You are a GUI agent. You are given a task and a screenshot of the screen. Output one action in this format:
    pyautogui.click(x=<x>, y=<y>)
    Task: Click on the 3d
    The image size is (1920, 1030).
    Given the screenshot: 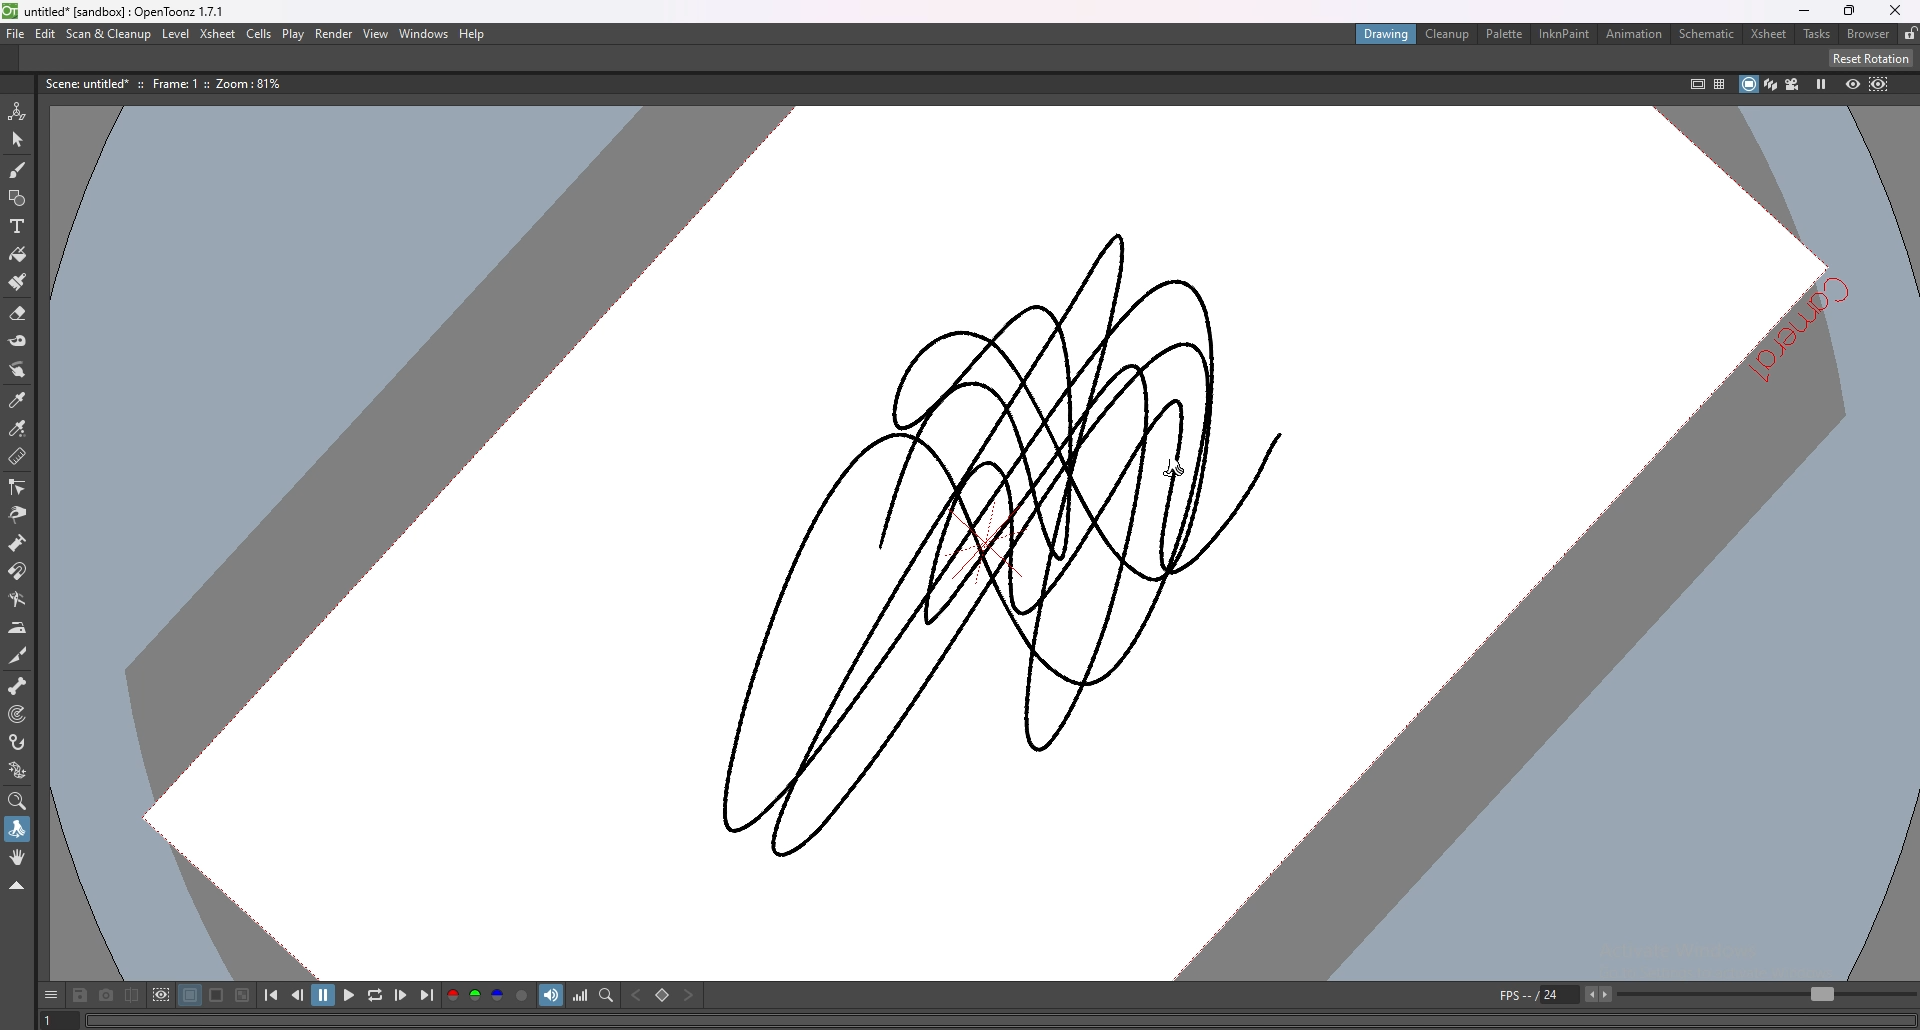 What is the action you would take?
    pyautogui.click(x=1771, y=84)
    